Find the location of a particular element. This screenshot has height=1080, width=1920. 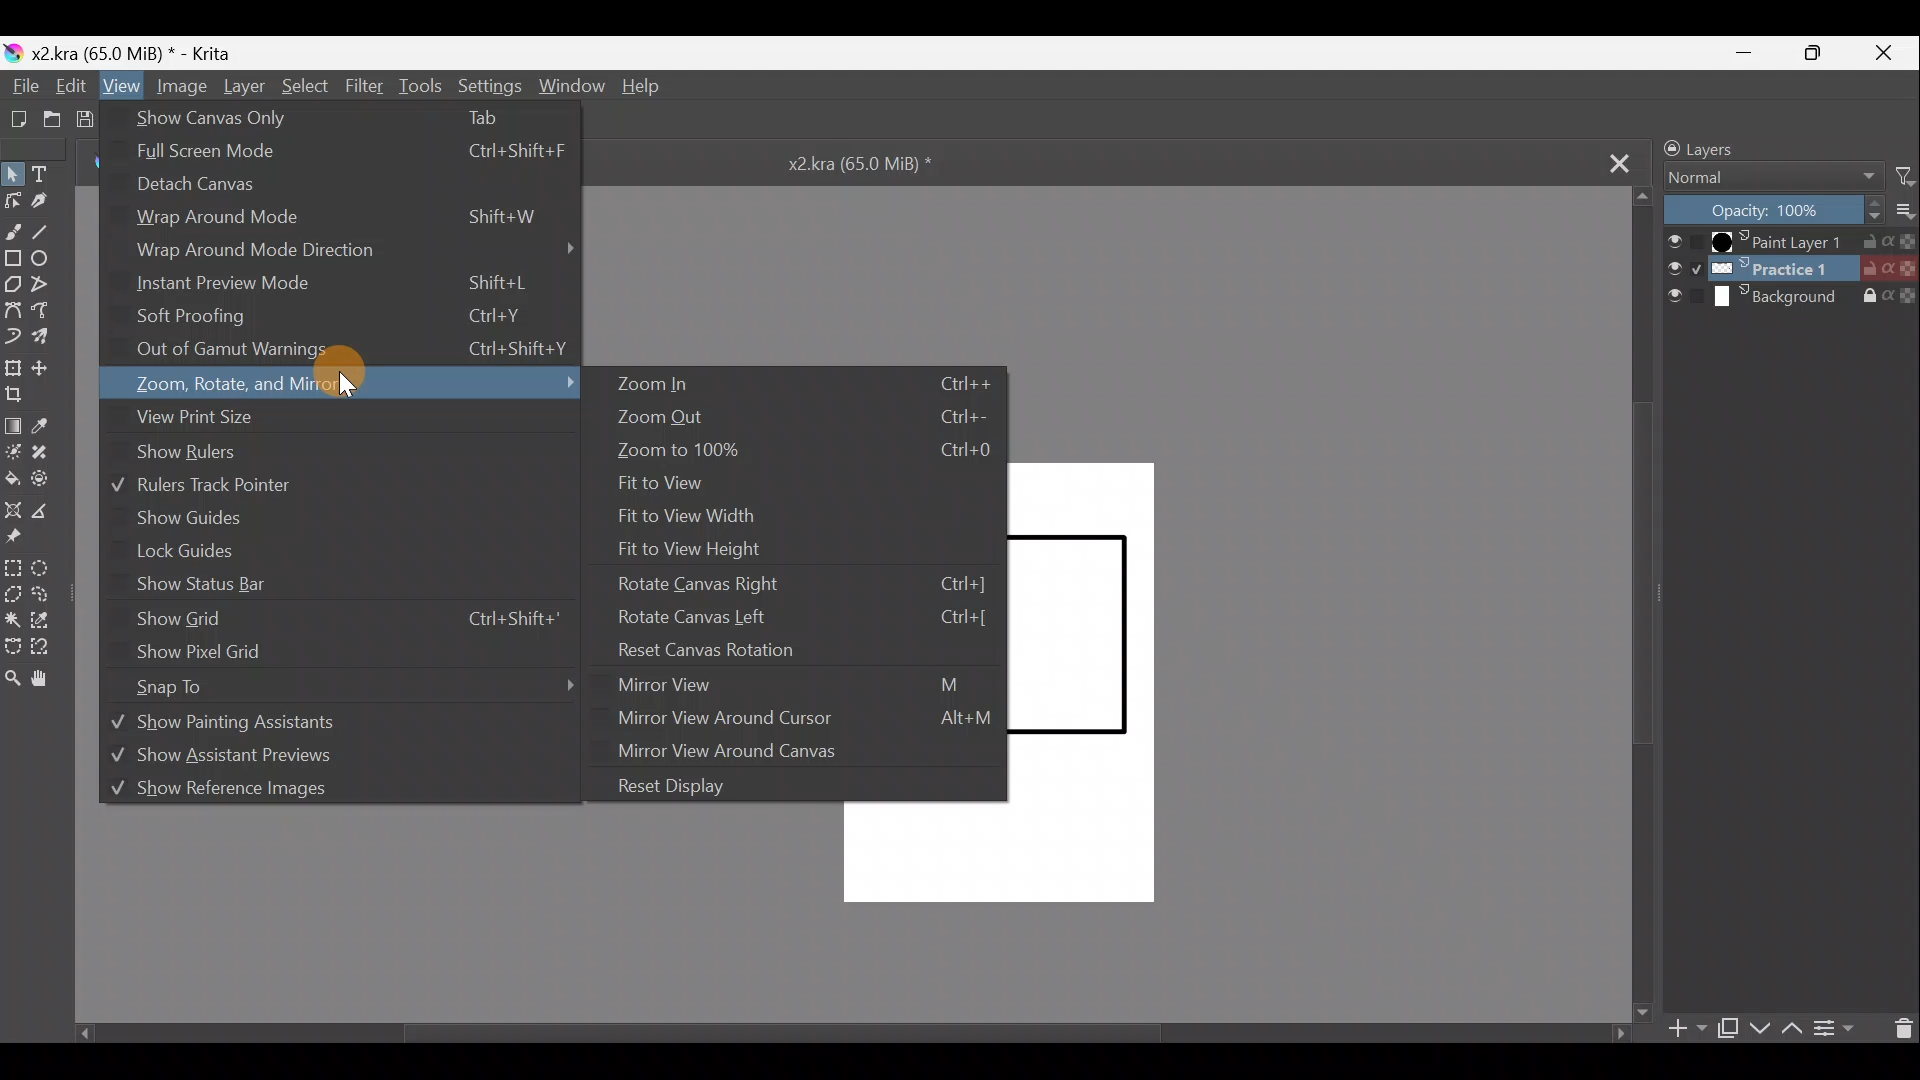

Layer 2 is located at coordinates (1790, 268).